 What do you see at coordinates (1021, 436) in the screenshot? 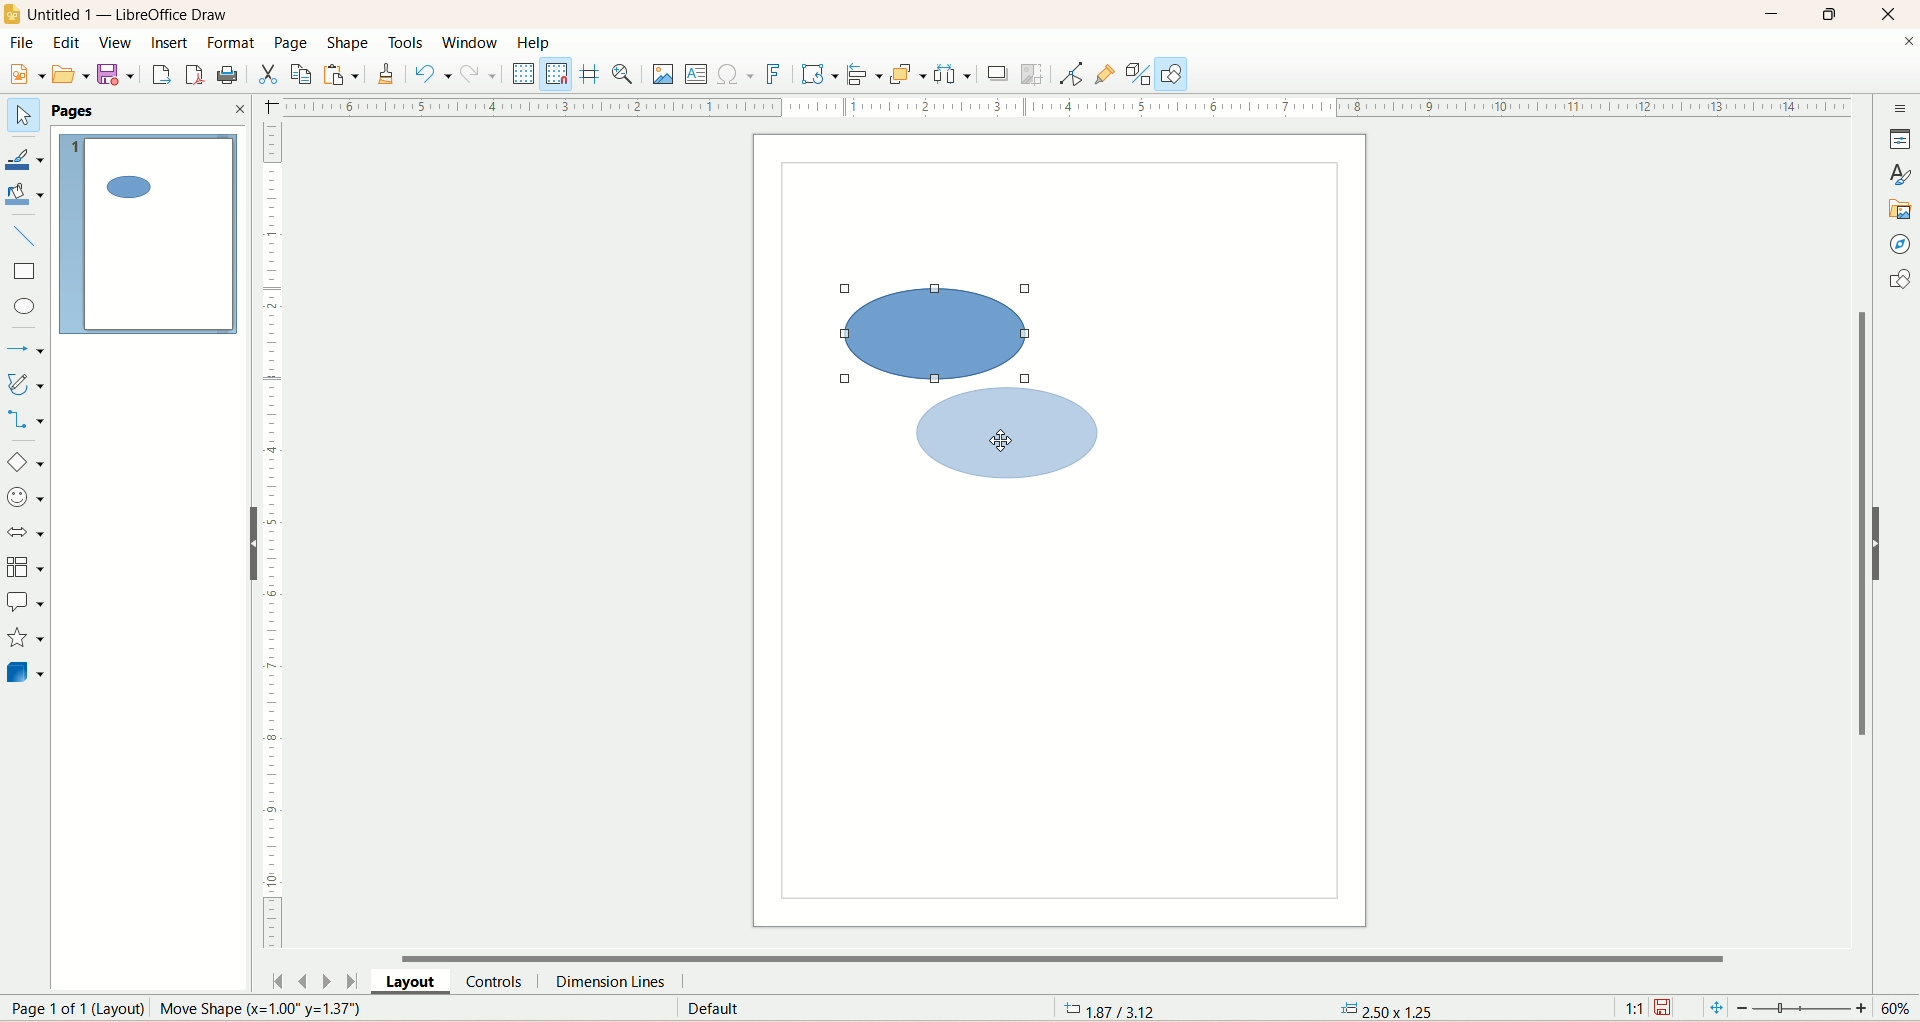
I see `shape` at bounding box center [1021, 436].